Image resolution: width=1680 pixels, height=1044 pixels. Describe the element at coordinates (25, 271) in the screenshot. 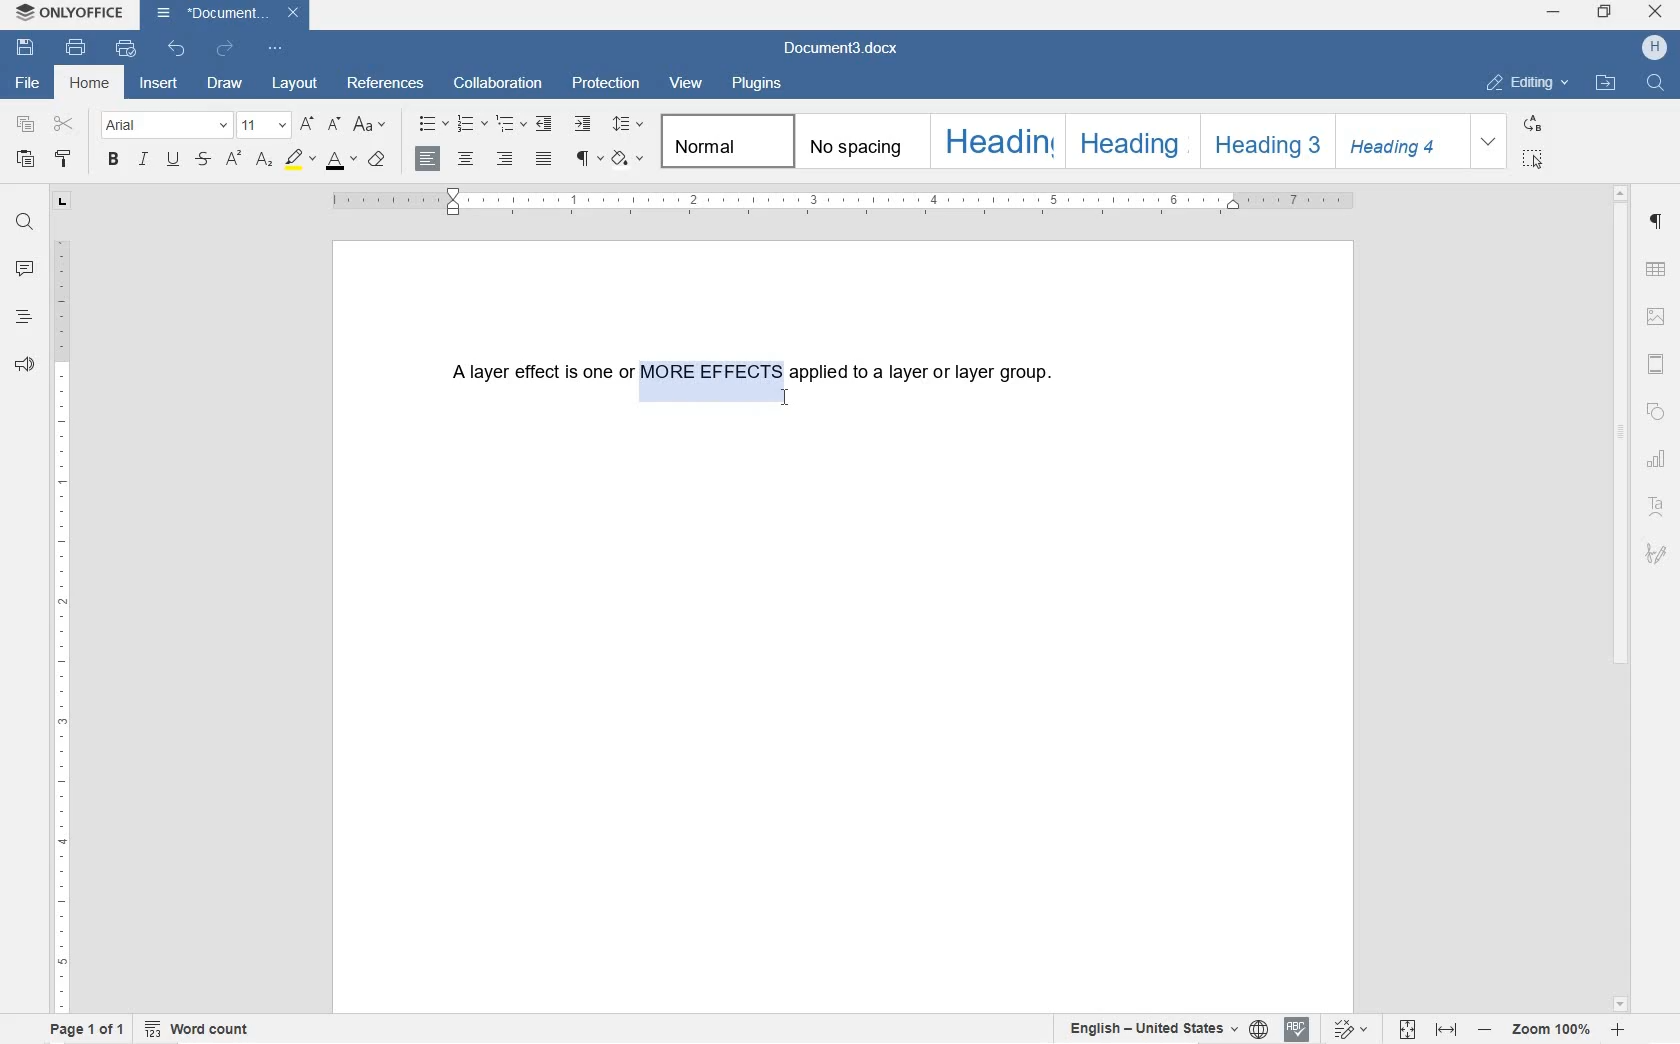

I see `COMMENT` at that location.